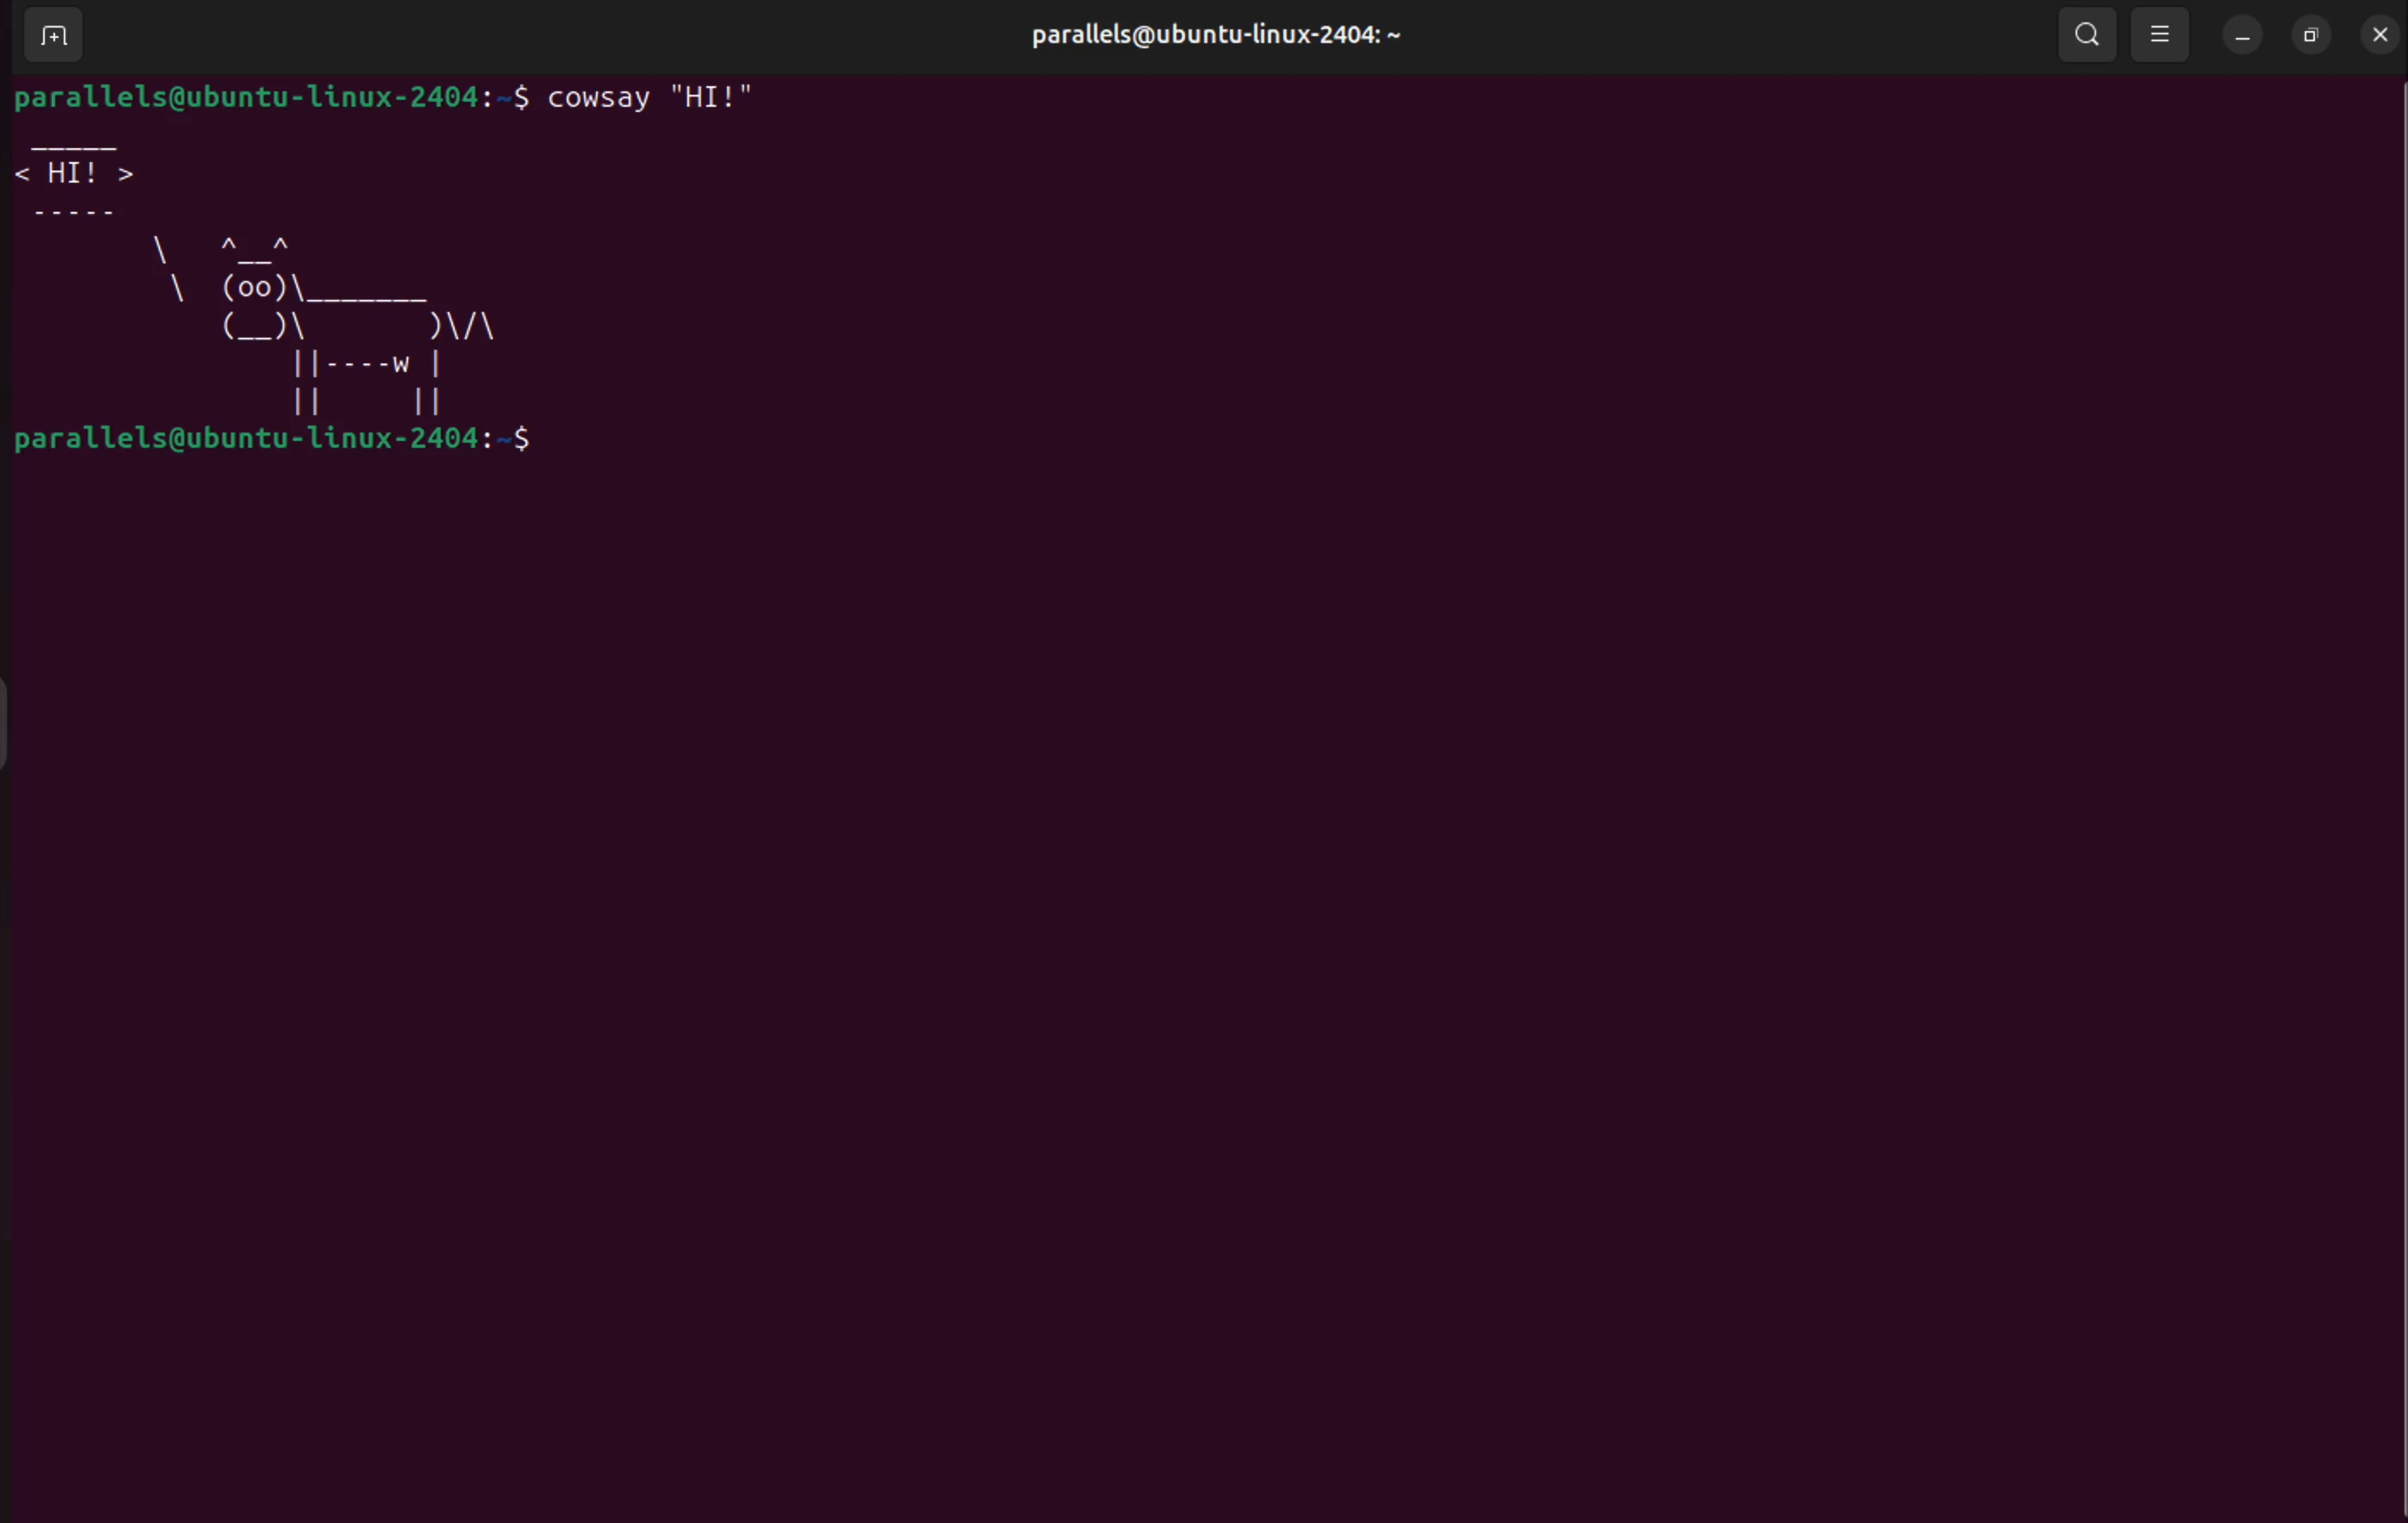  What do you see at coordinates (271, 100) in the screenshot?
I see `bash prompt` at bounding box center [271, 100].